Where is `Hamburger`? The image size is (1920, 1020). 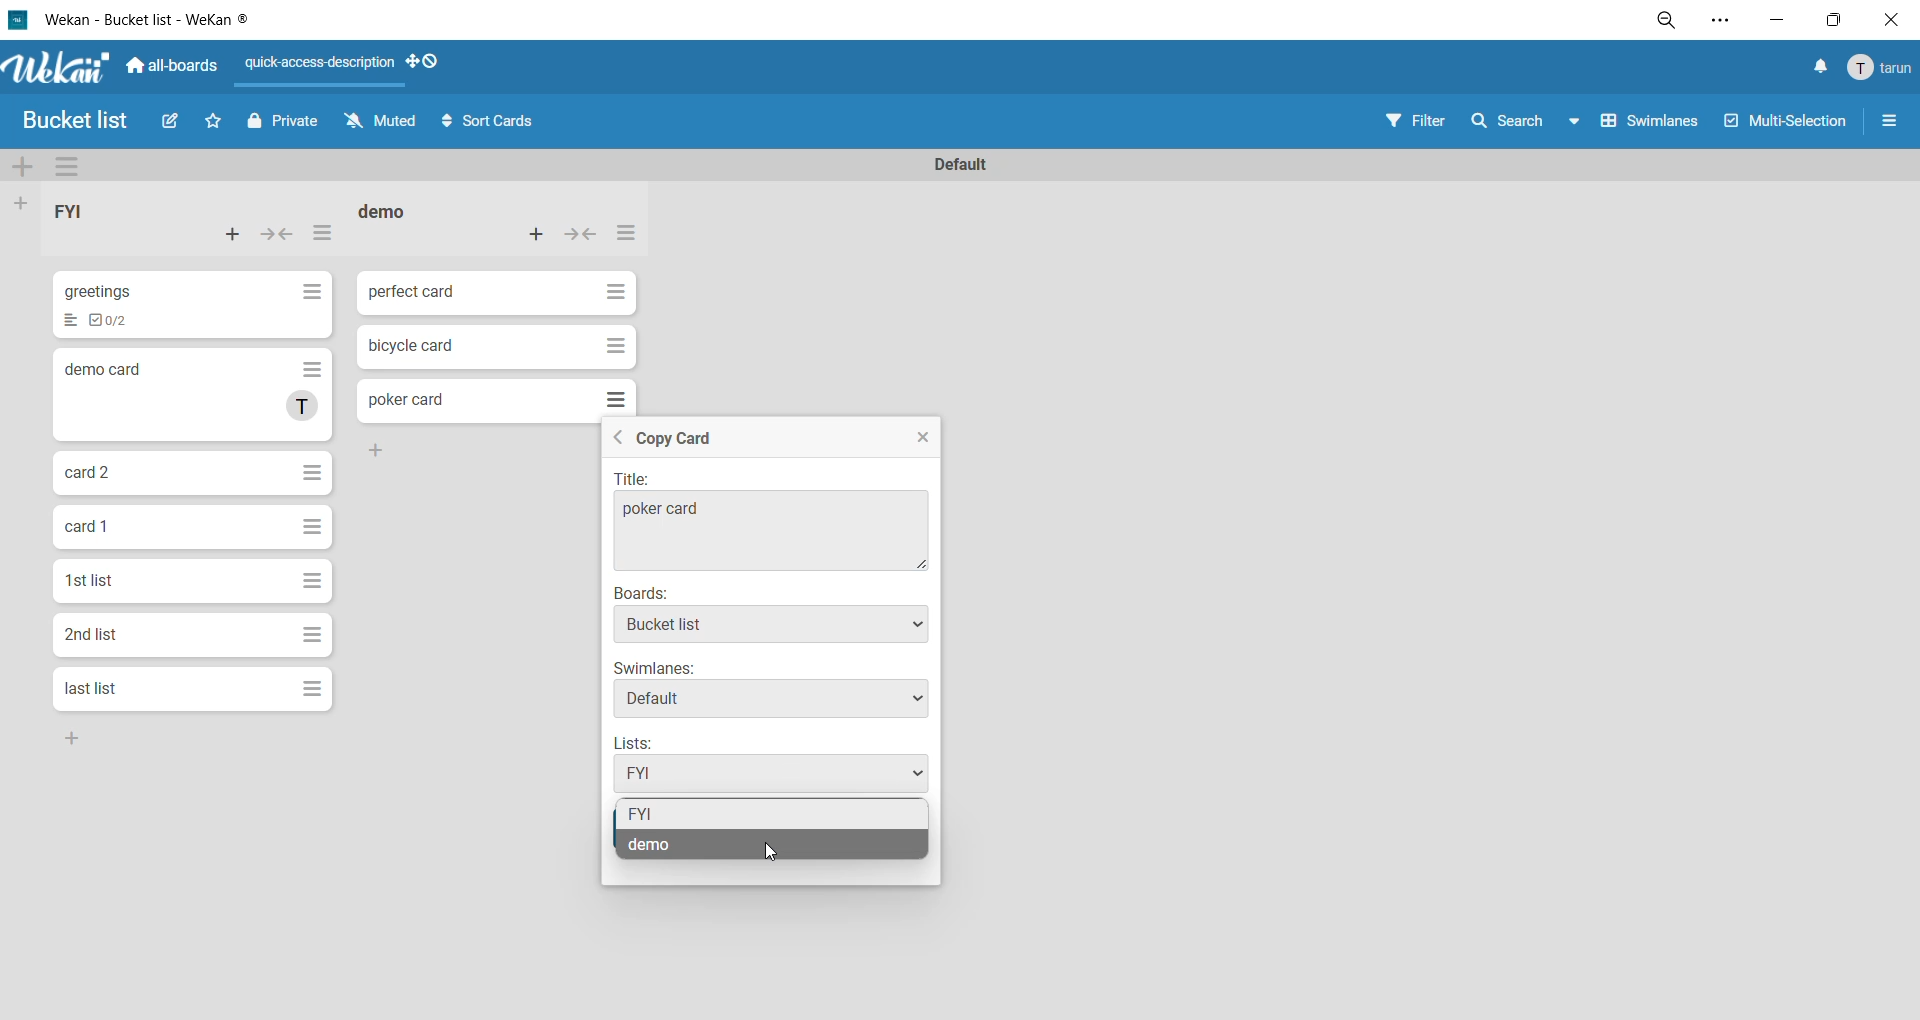
Hamburger is located at coordinates (313, 528).